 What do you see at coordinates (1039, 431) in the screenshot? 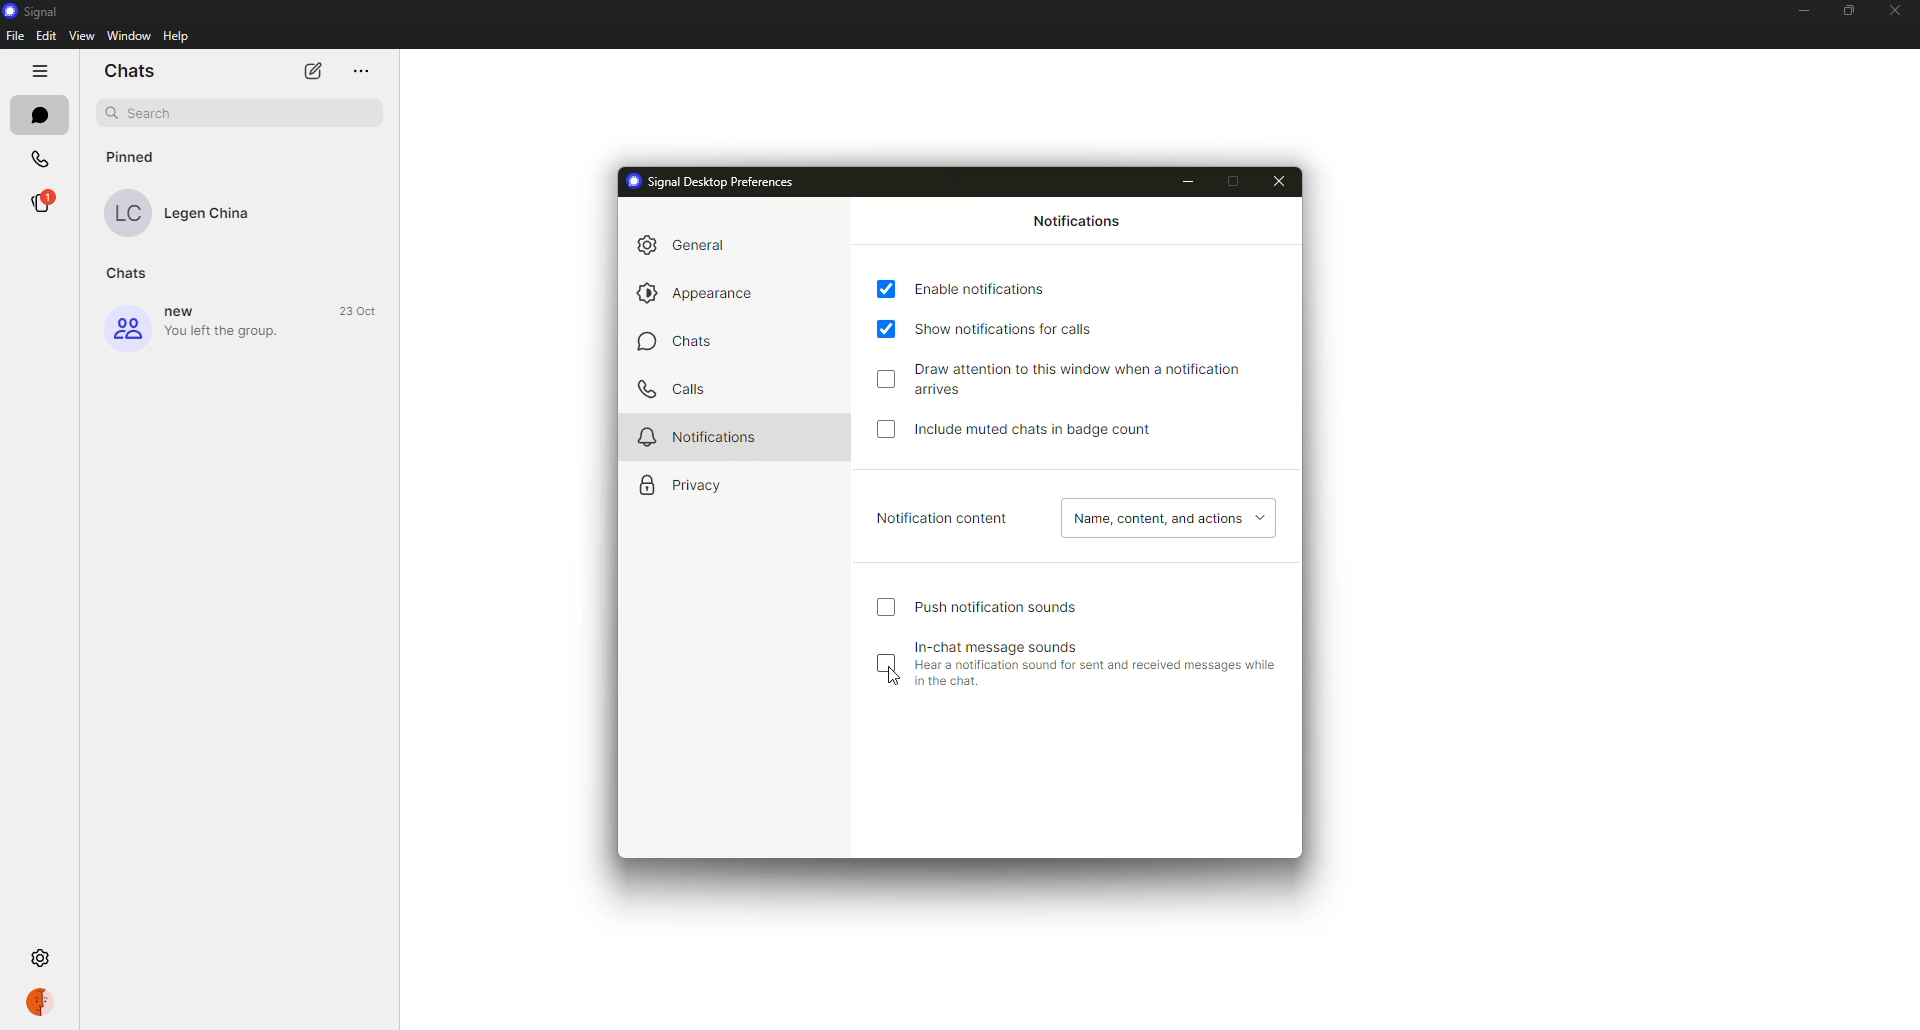
I see `include muted chats in badge count` at bounding box center [1039, 431].